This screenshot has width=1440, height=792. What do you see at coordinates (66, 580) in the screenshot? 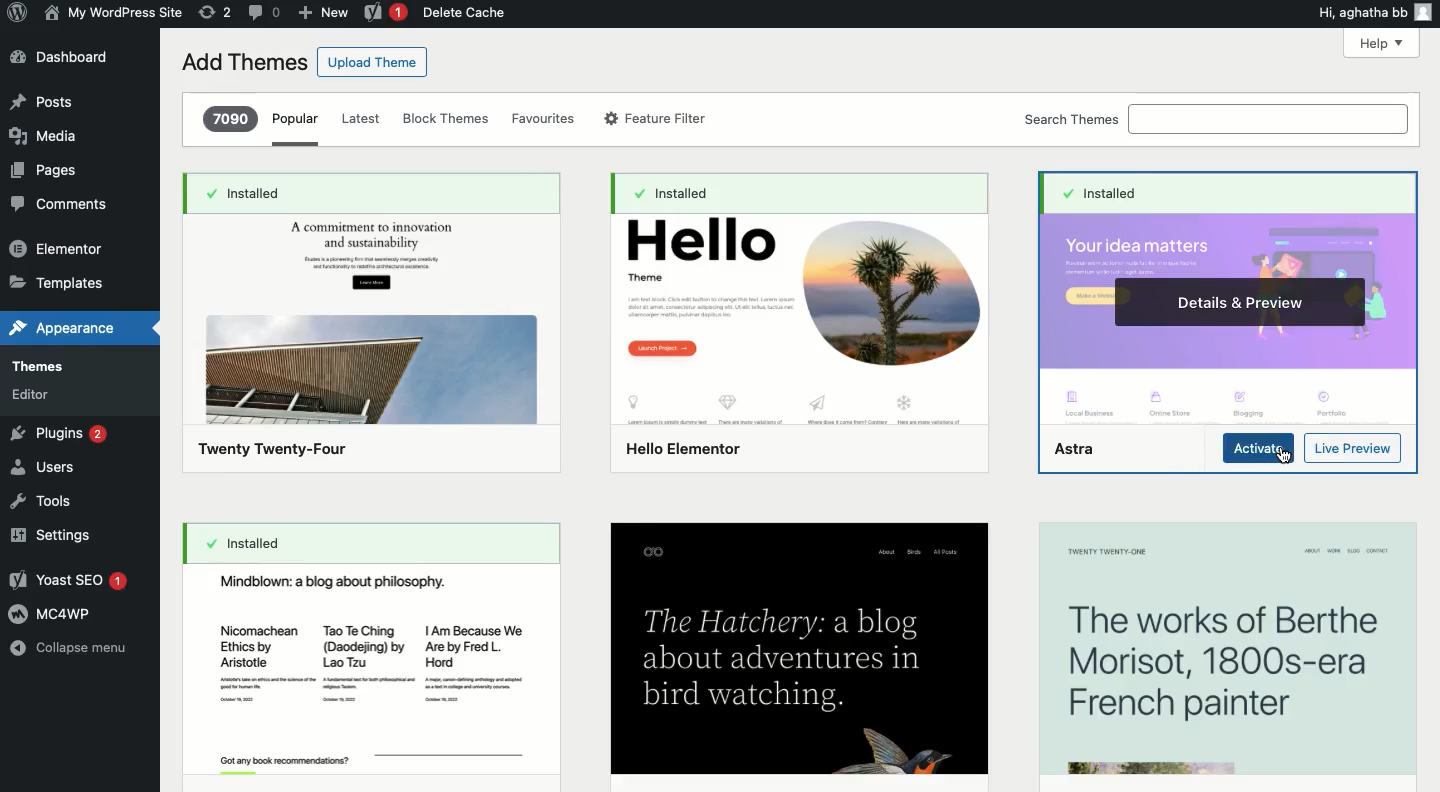
I see `Yoast` at bounding box center [66, 580].